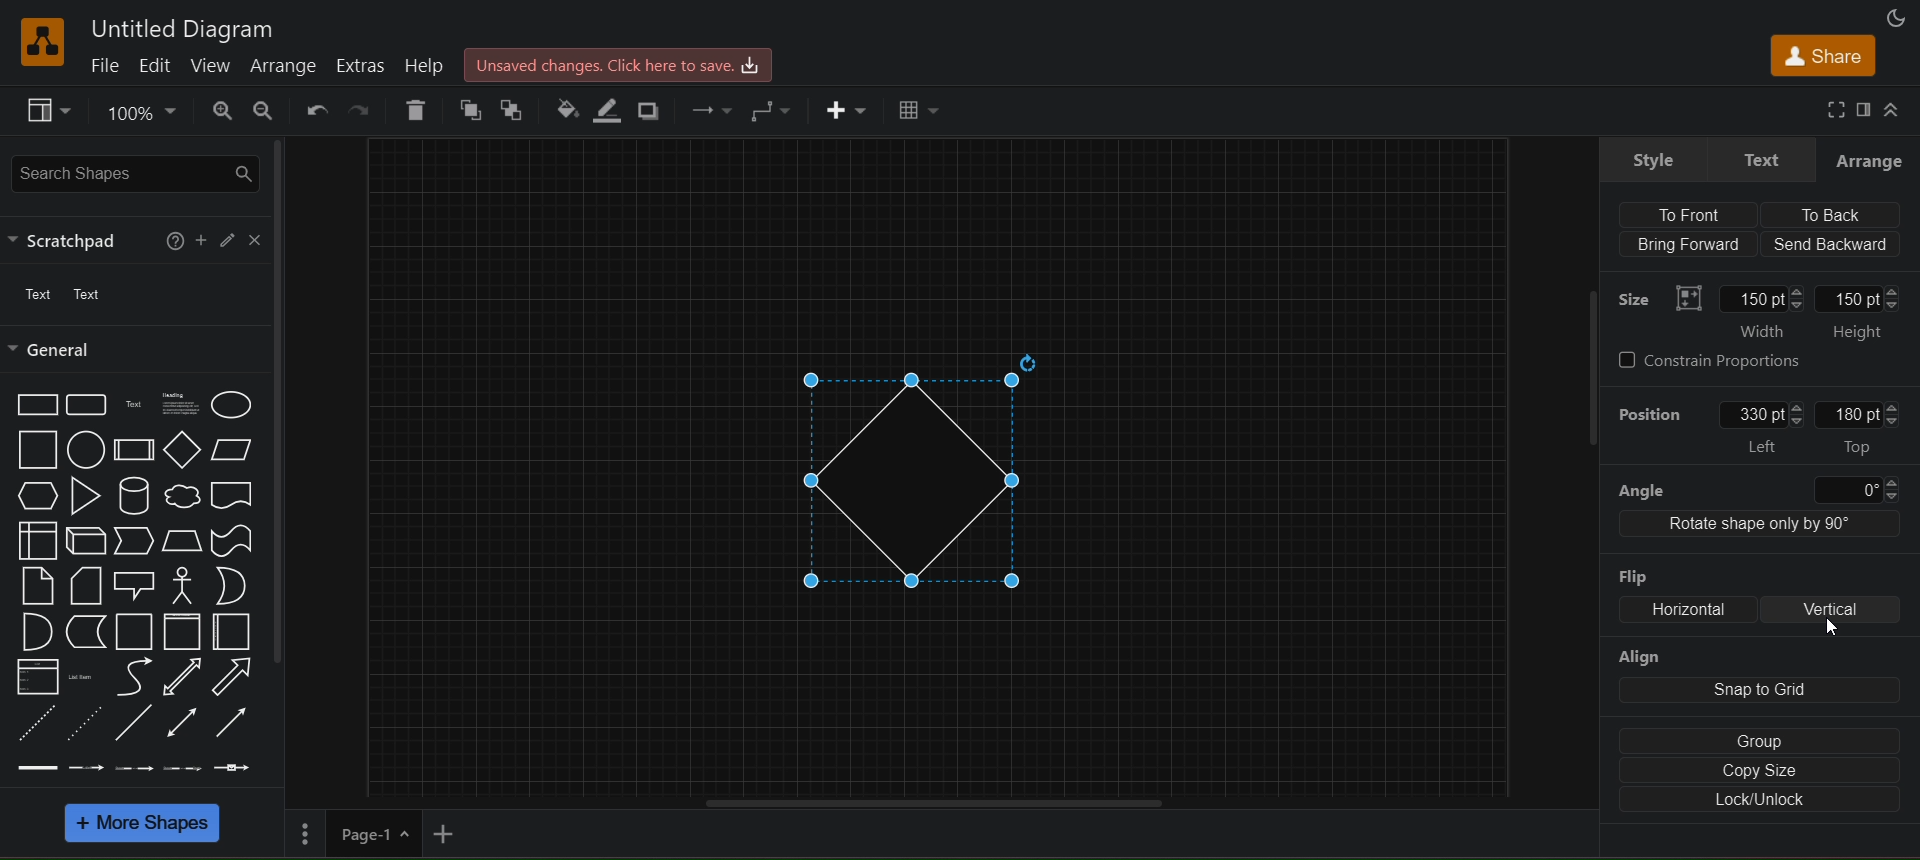 This screenshot has height=860, width=1920. Describe the element at coordinates (1867, 109) in the screenshot. I see `format` at that location.